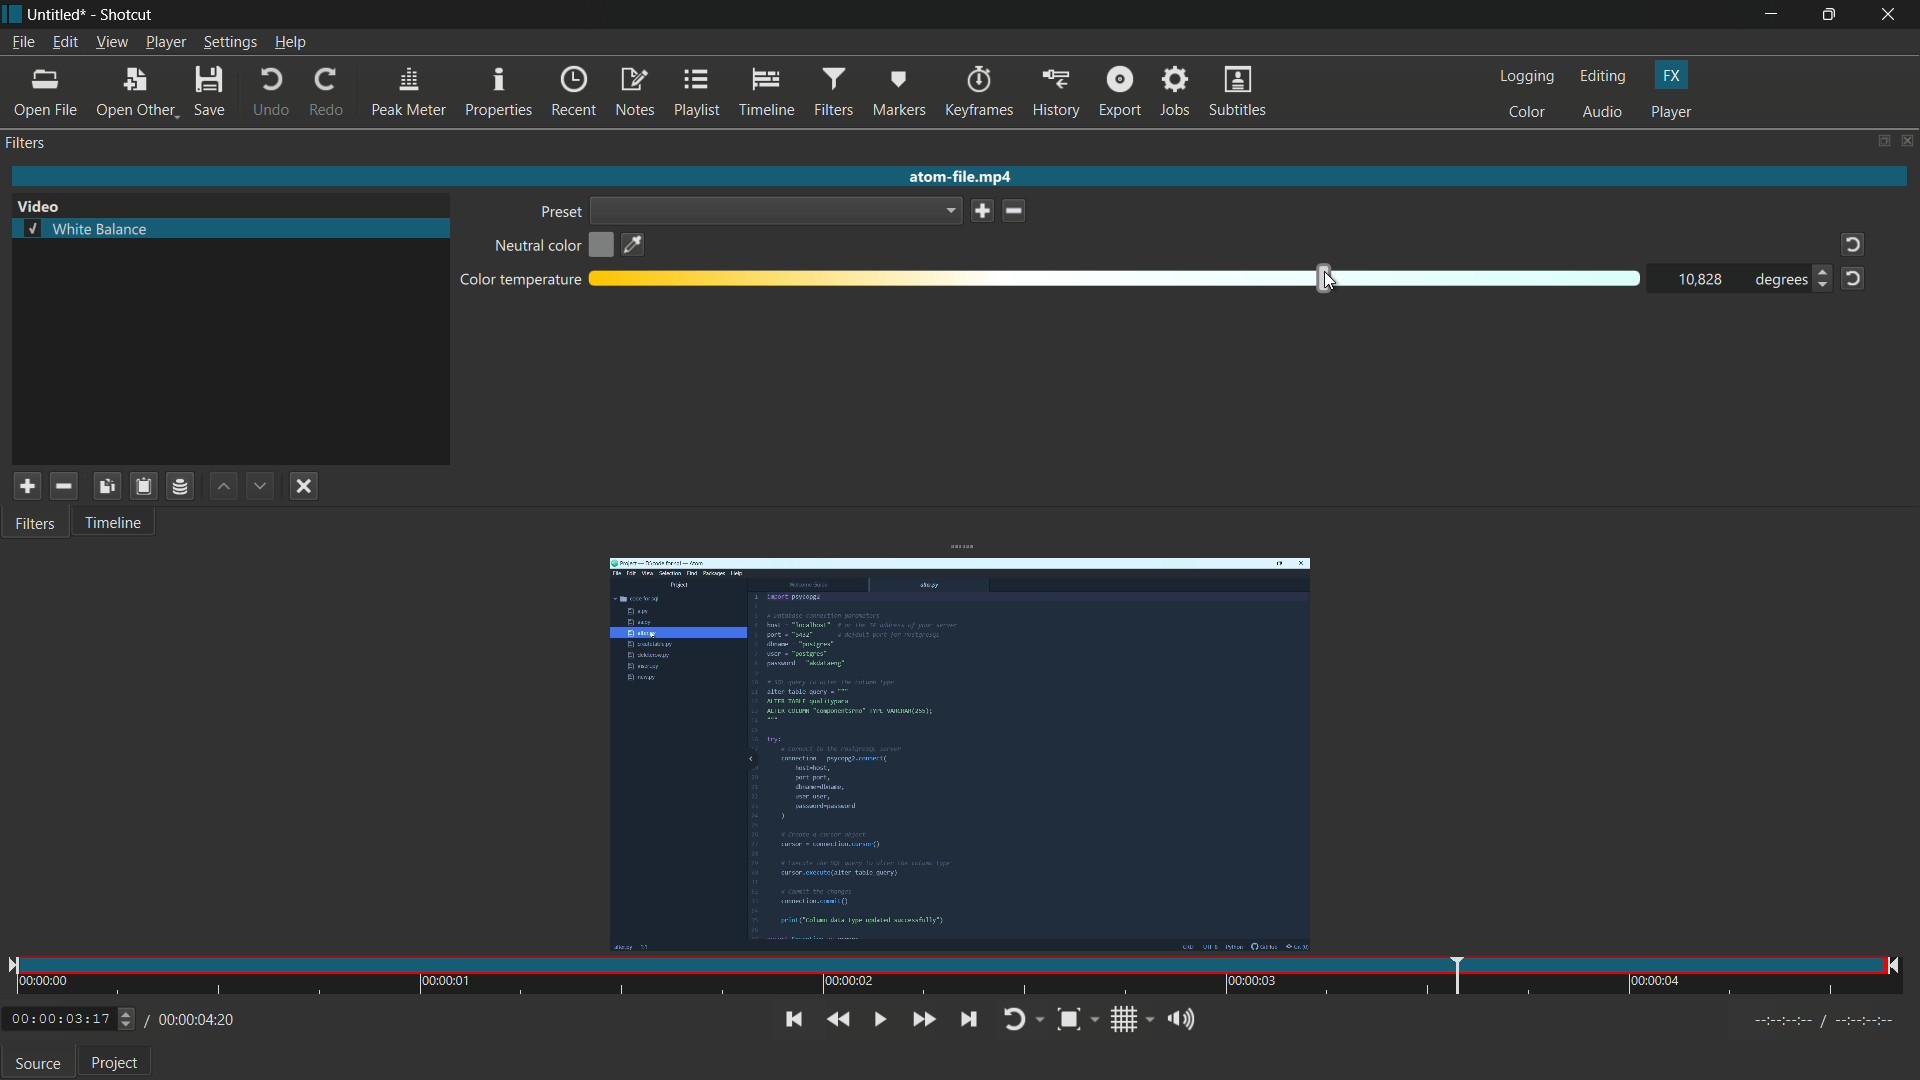  I want to click on help menu, so click(290, 42).